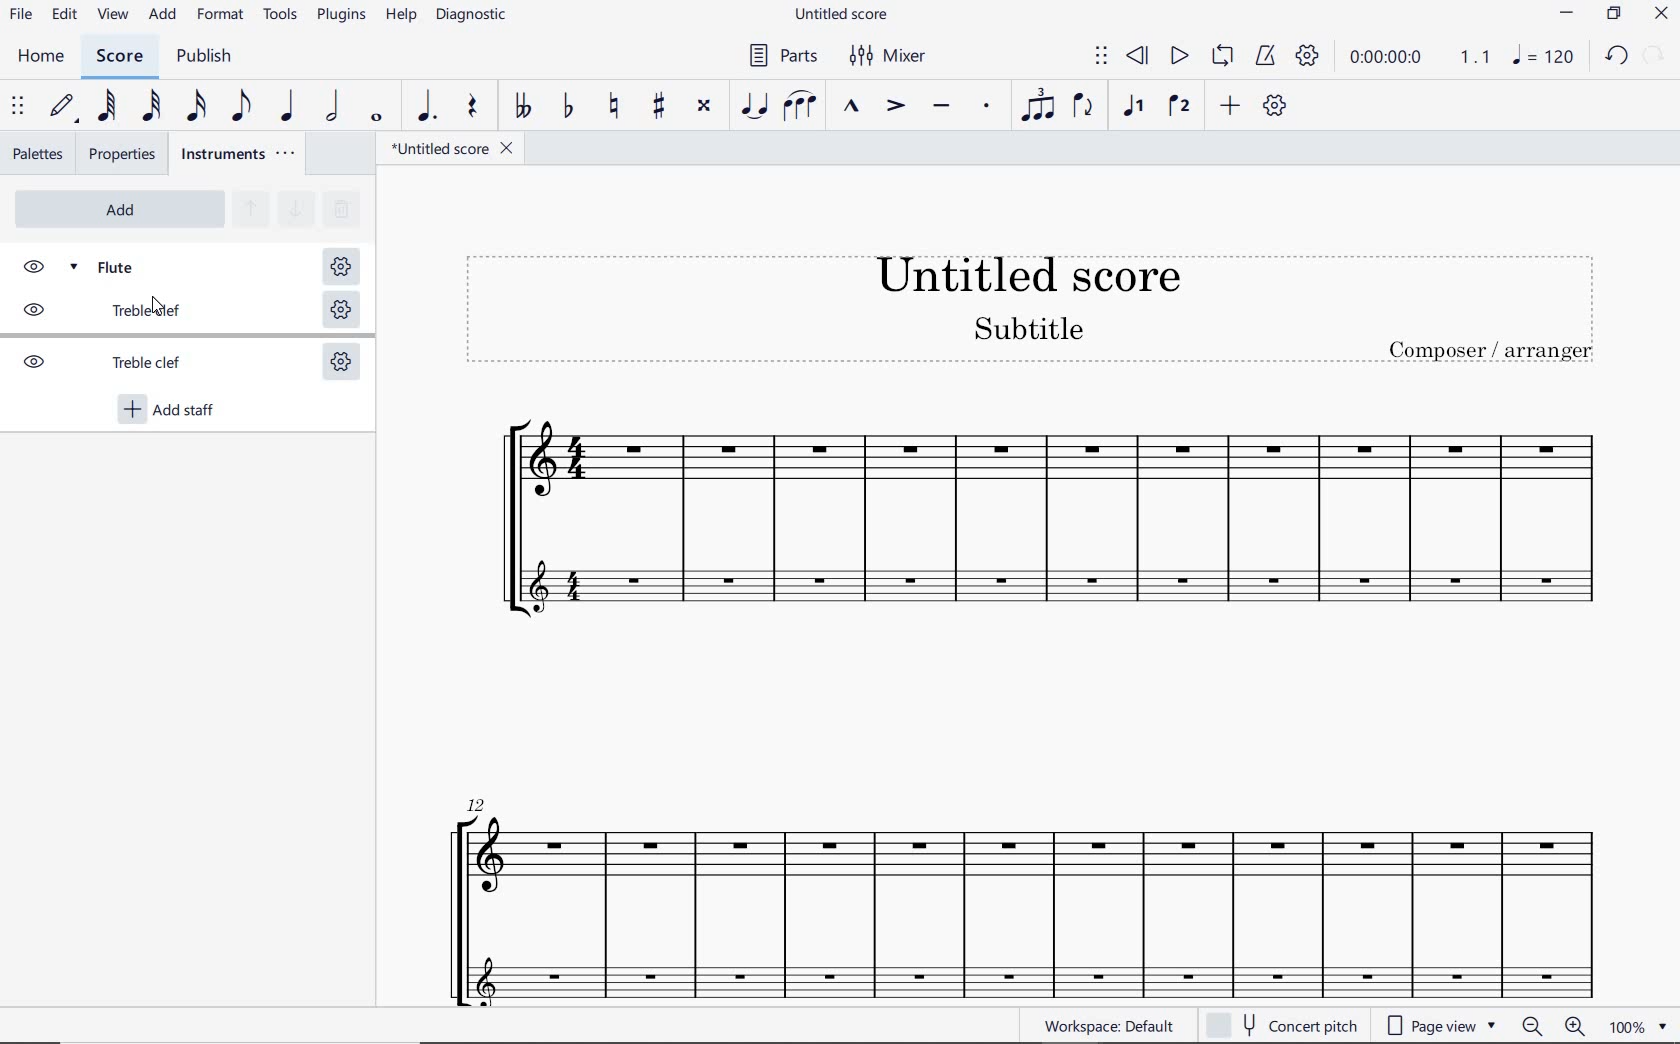 The height and width of the screenshot is (1044, 1680). I want to click on QUARTER NOTE, so click(288, 107).